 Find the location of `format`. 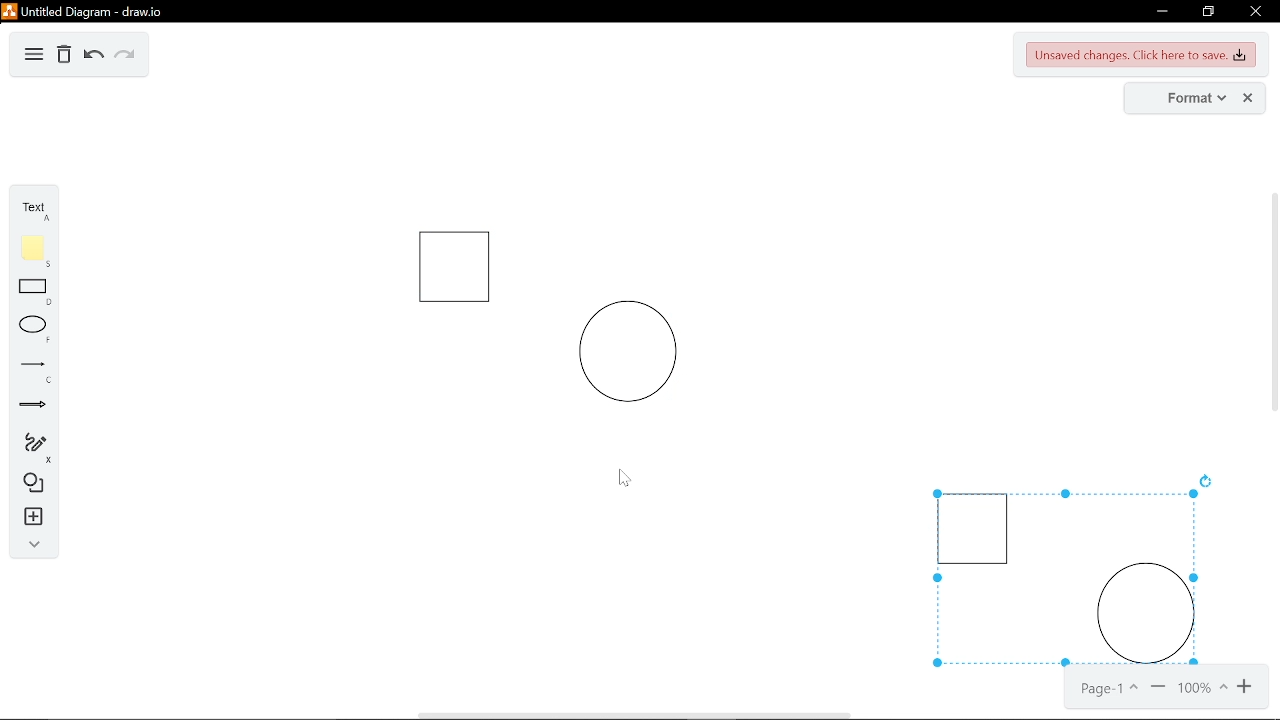

format is located at coordinates (1183, 98).